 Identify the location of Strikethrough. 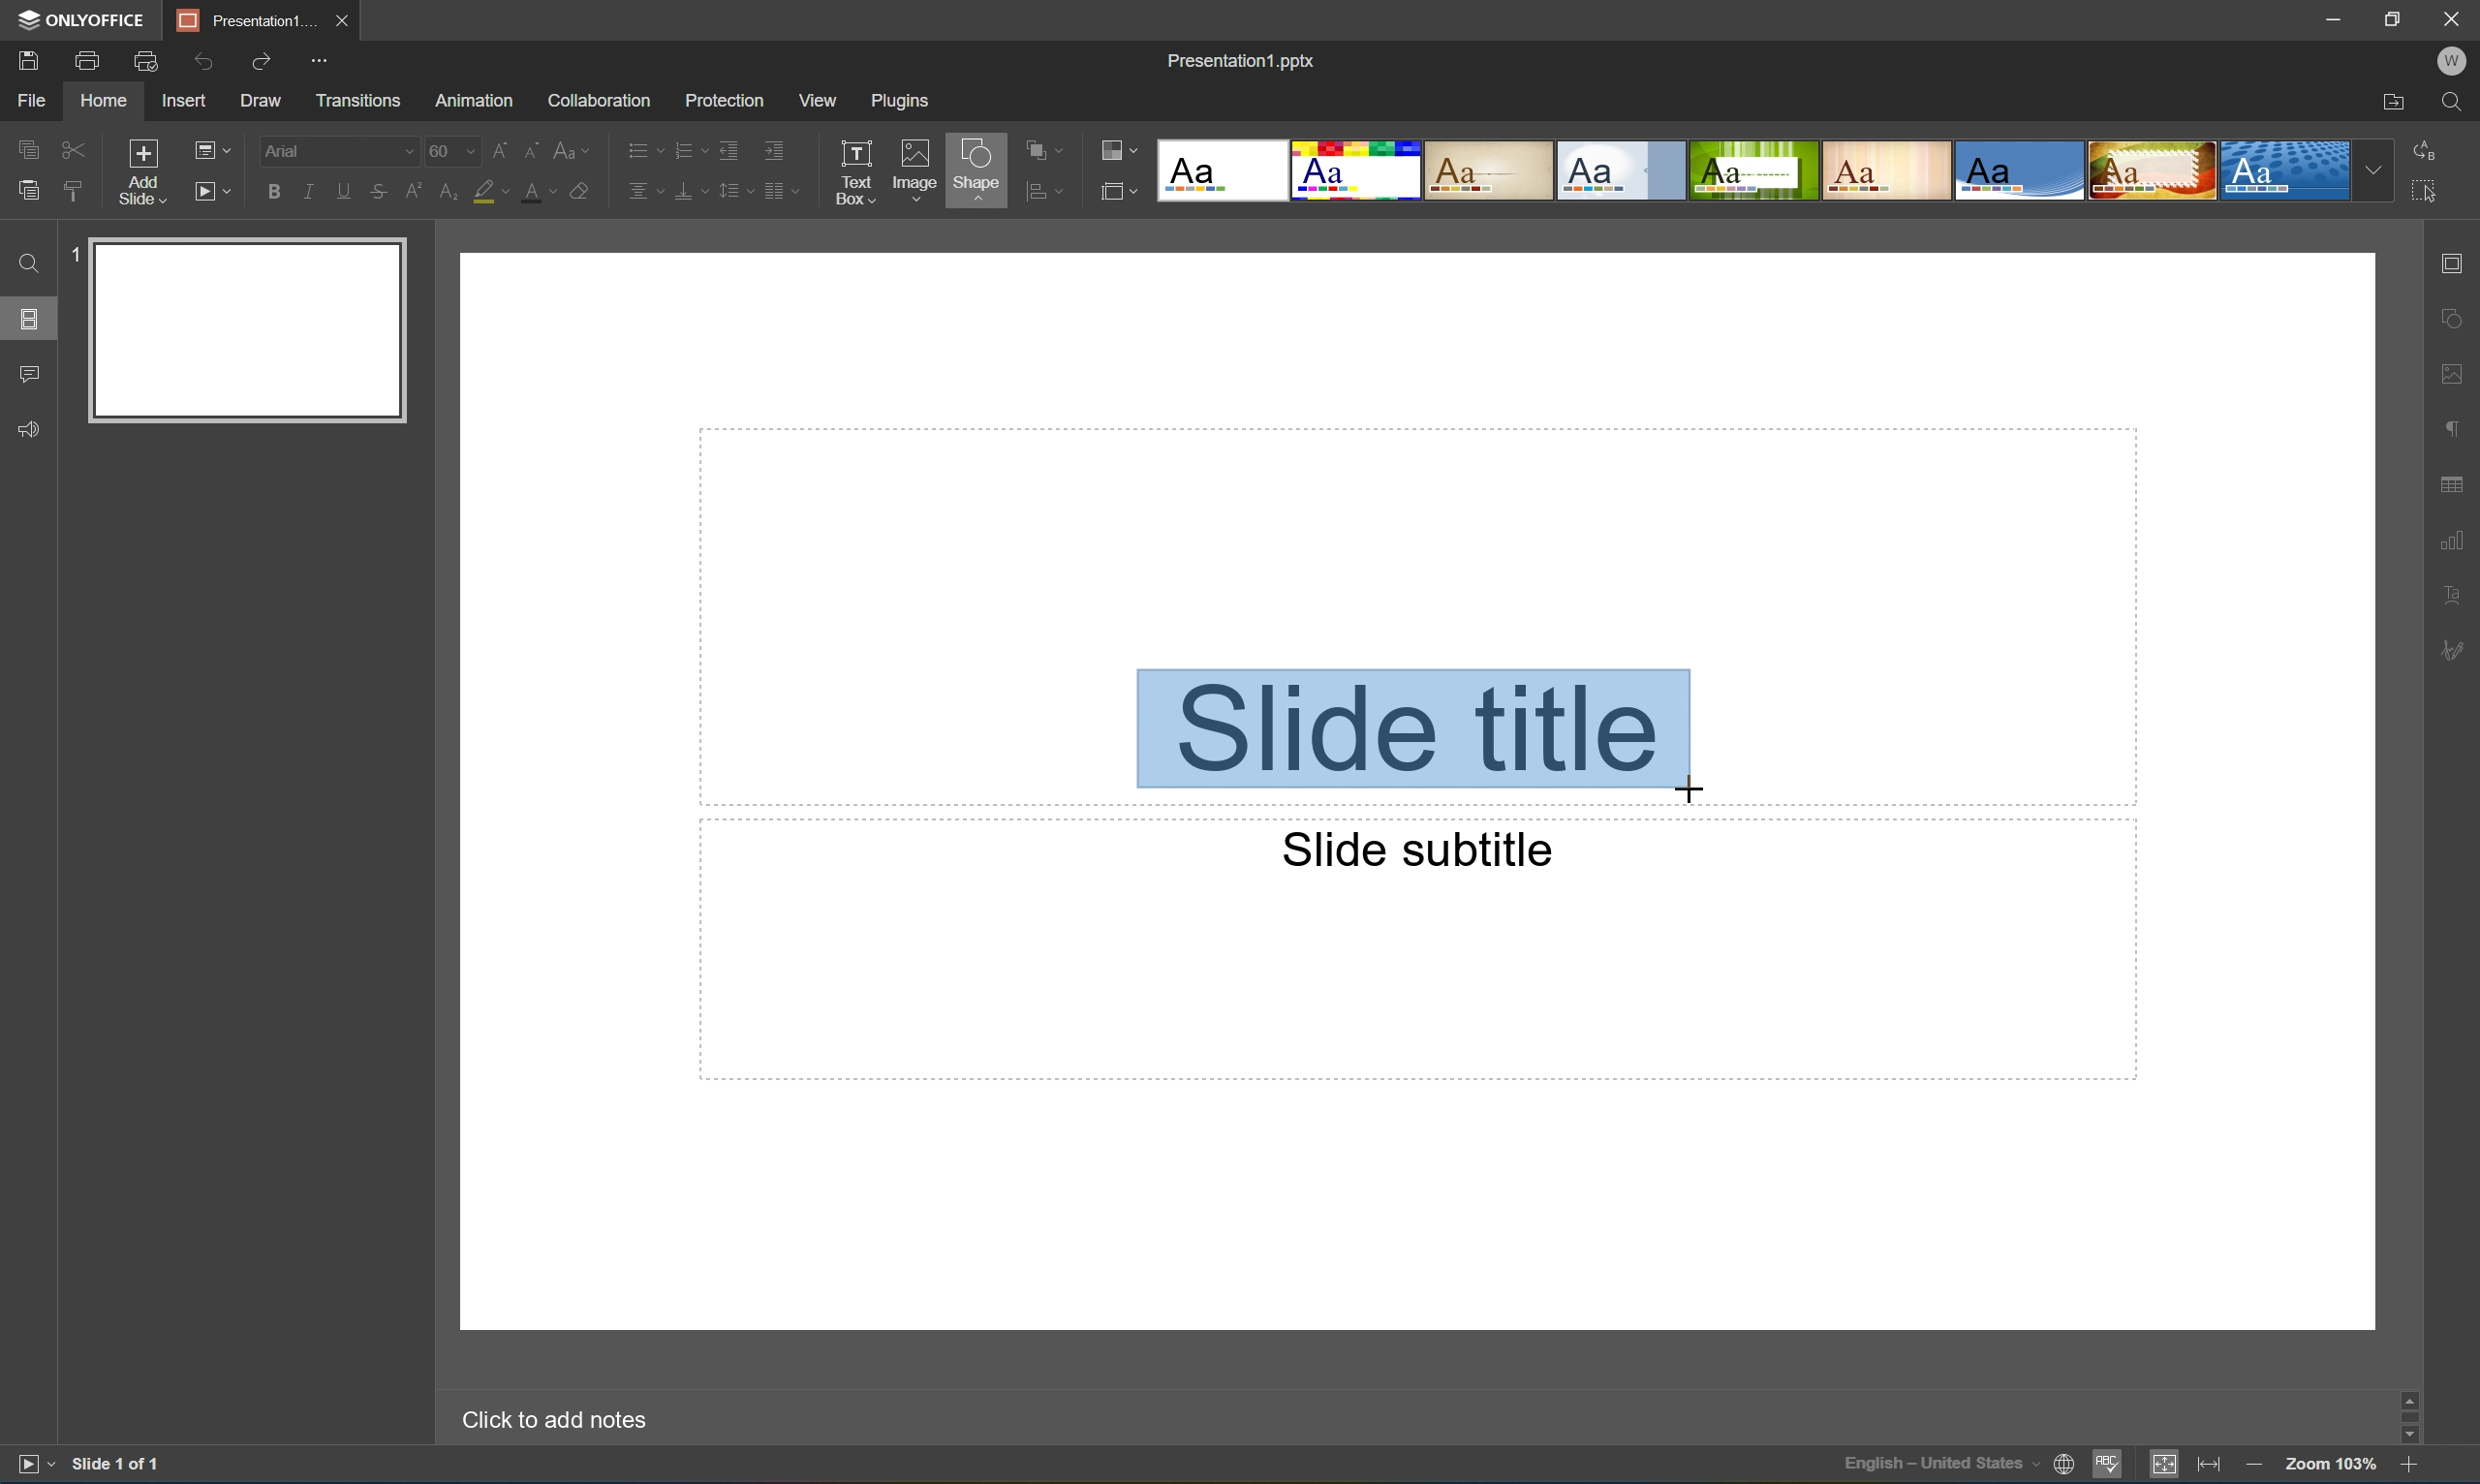
(378, 194).